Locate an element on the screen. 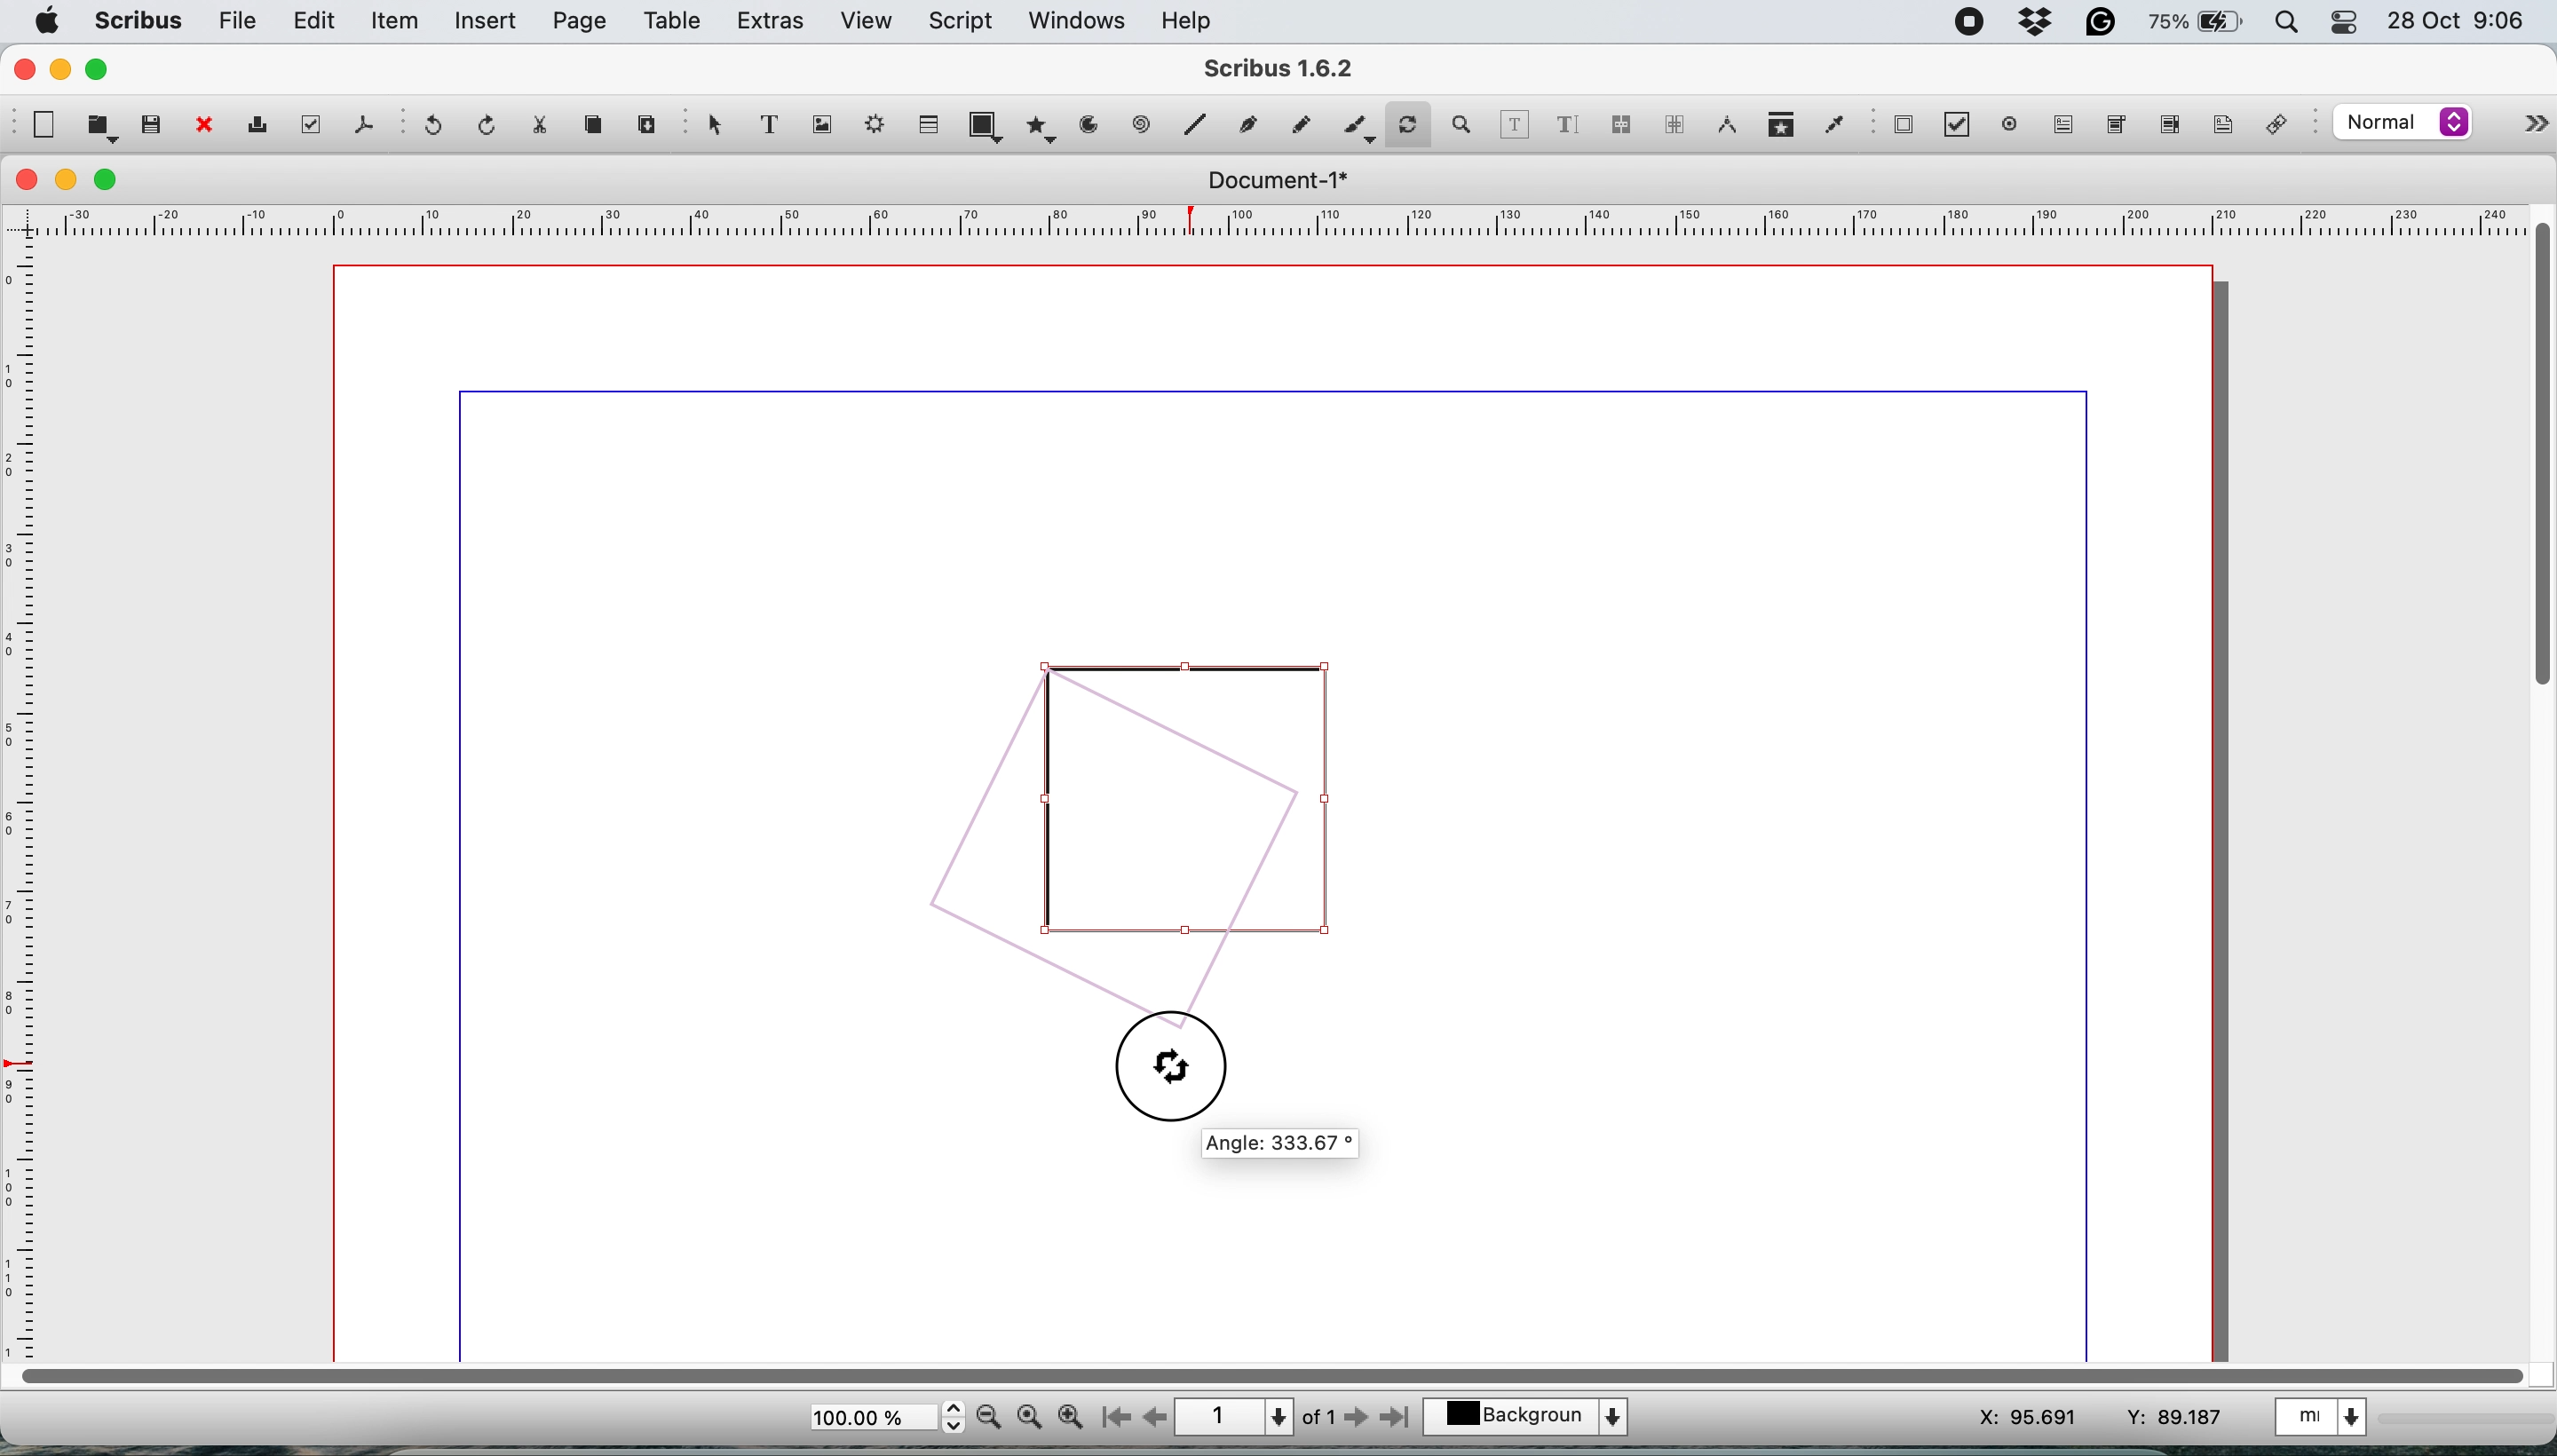 This screenshot has width=2557, height=1456. measurements is located at coordinates (1725, 126).